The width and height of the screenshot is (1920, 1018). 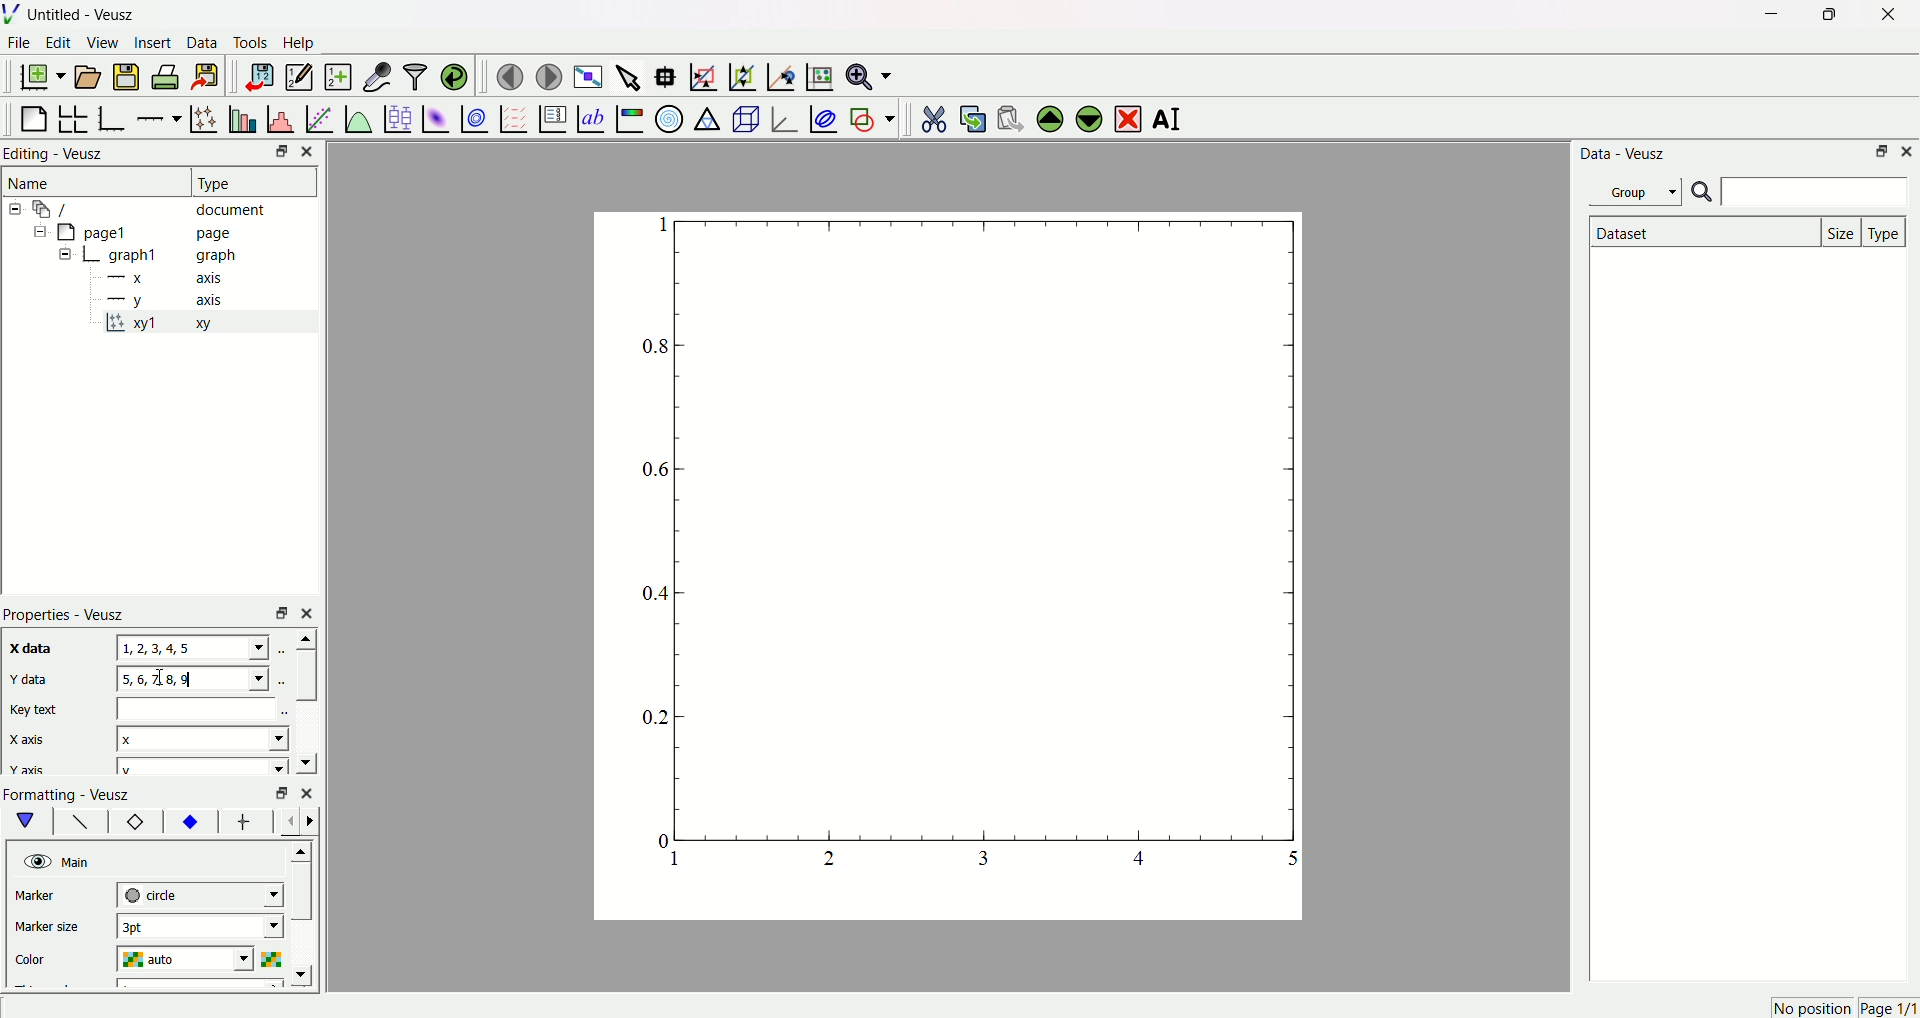 What do you see at coordinates (277, 793) in the screenshot?
I see `minimise` at bounding box center [277, 793].